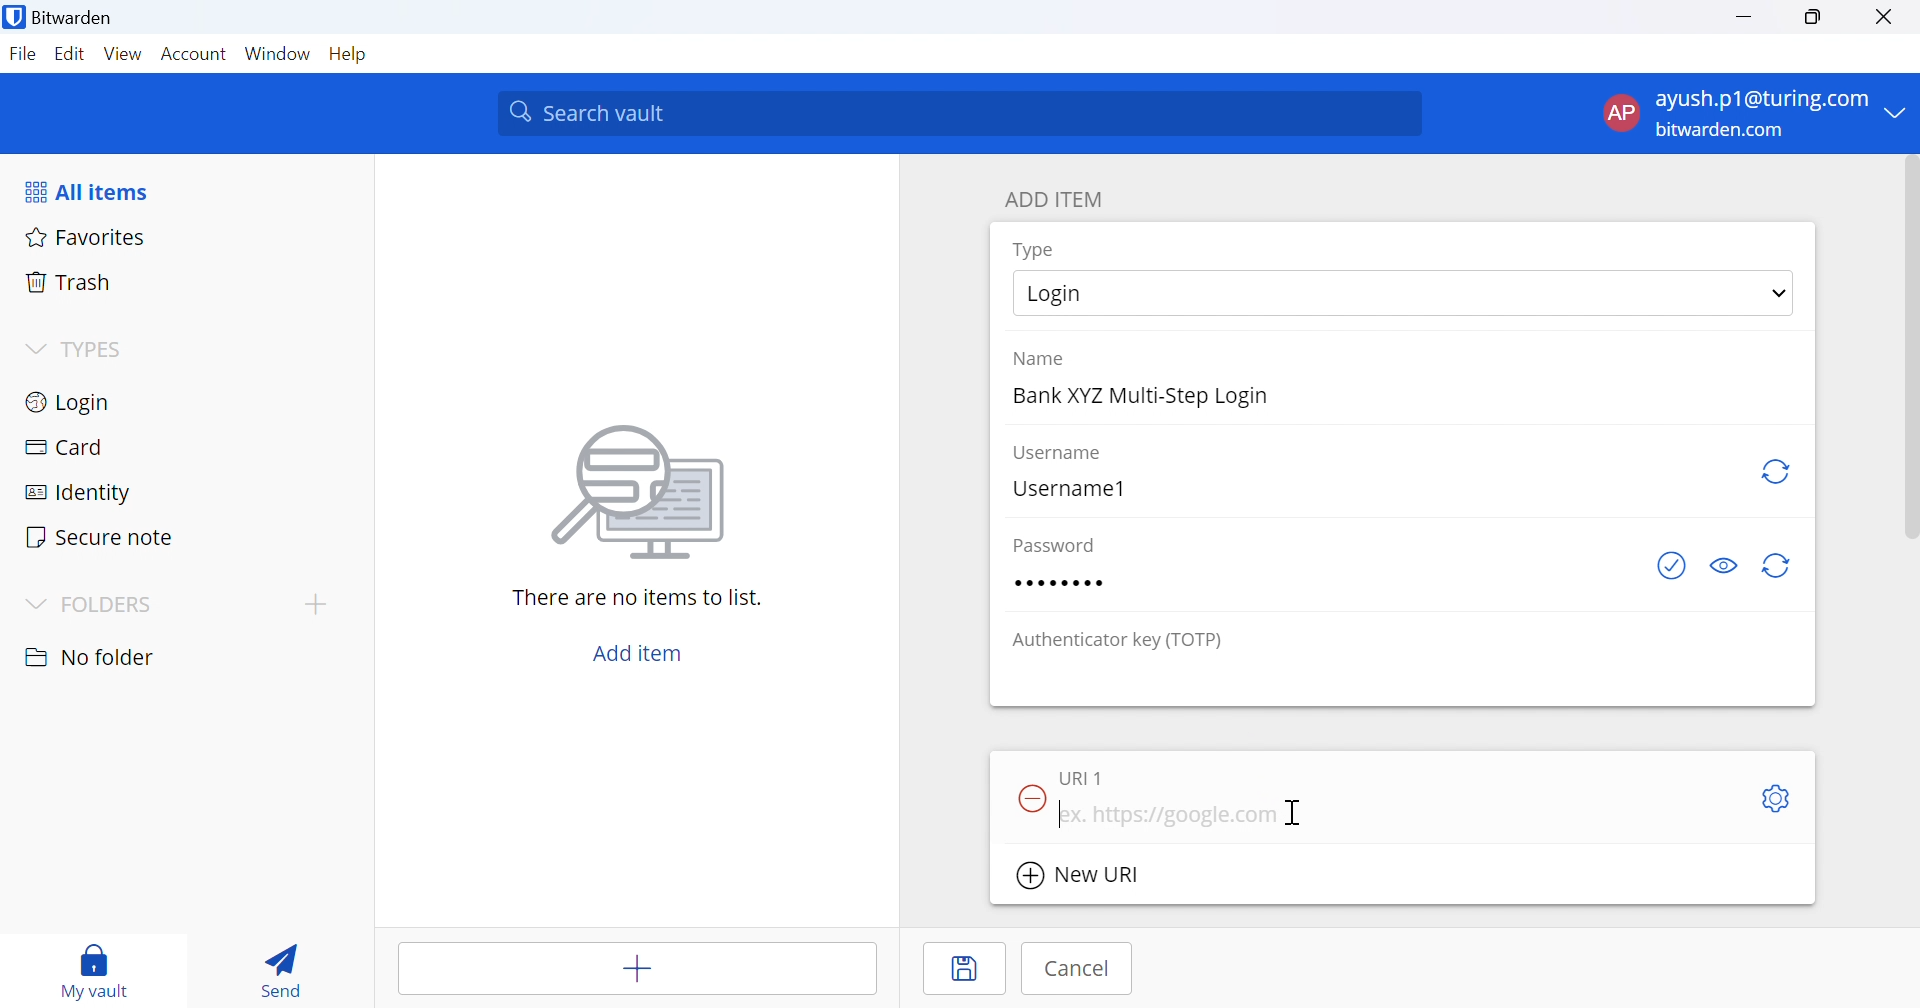 This screenshot has height=1008, width=1920. What do you see at coordinates (37, 603) in the screenshot?
I see `Drop Down` at bounding box center [37, 603].